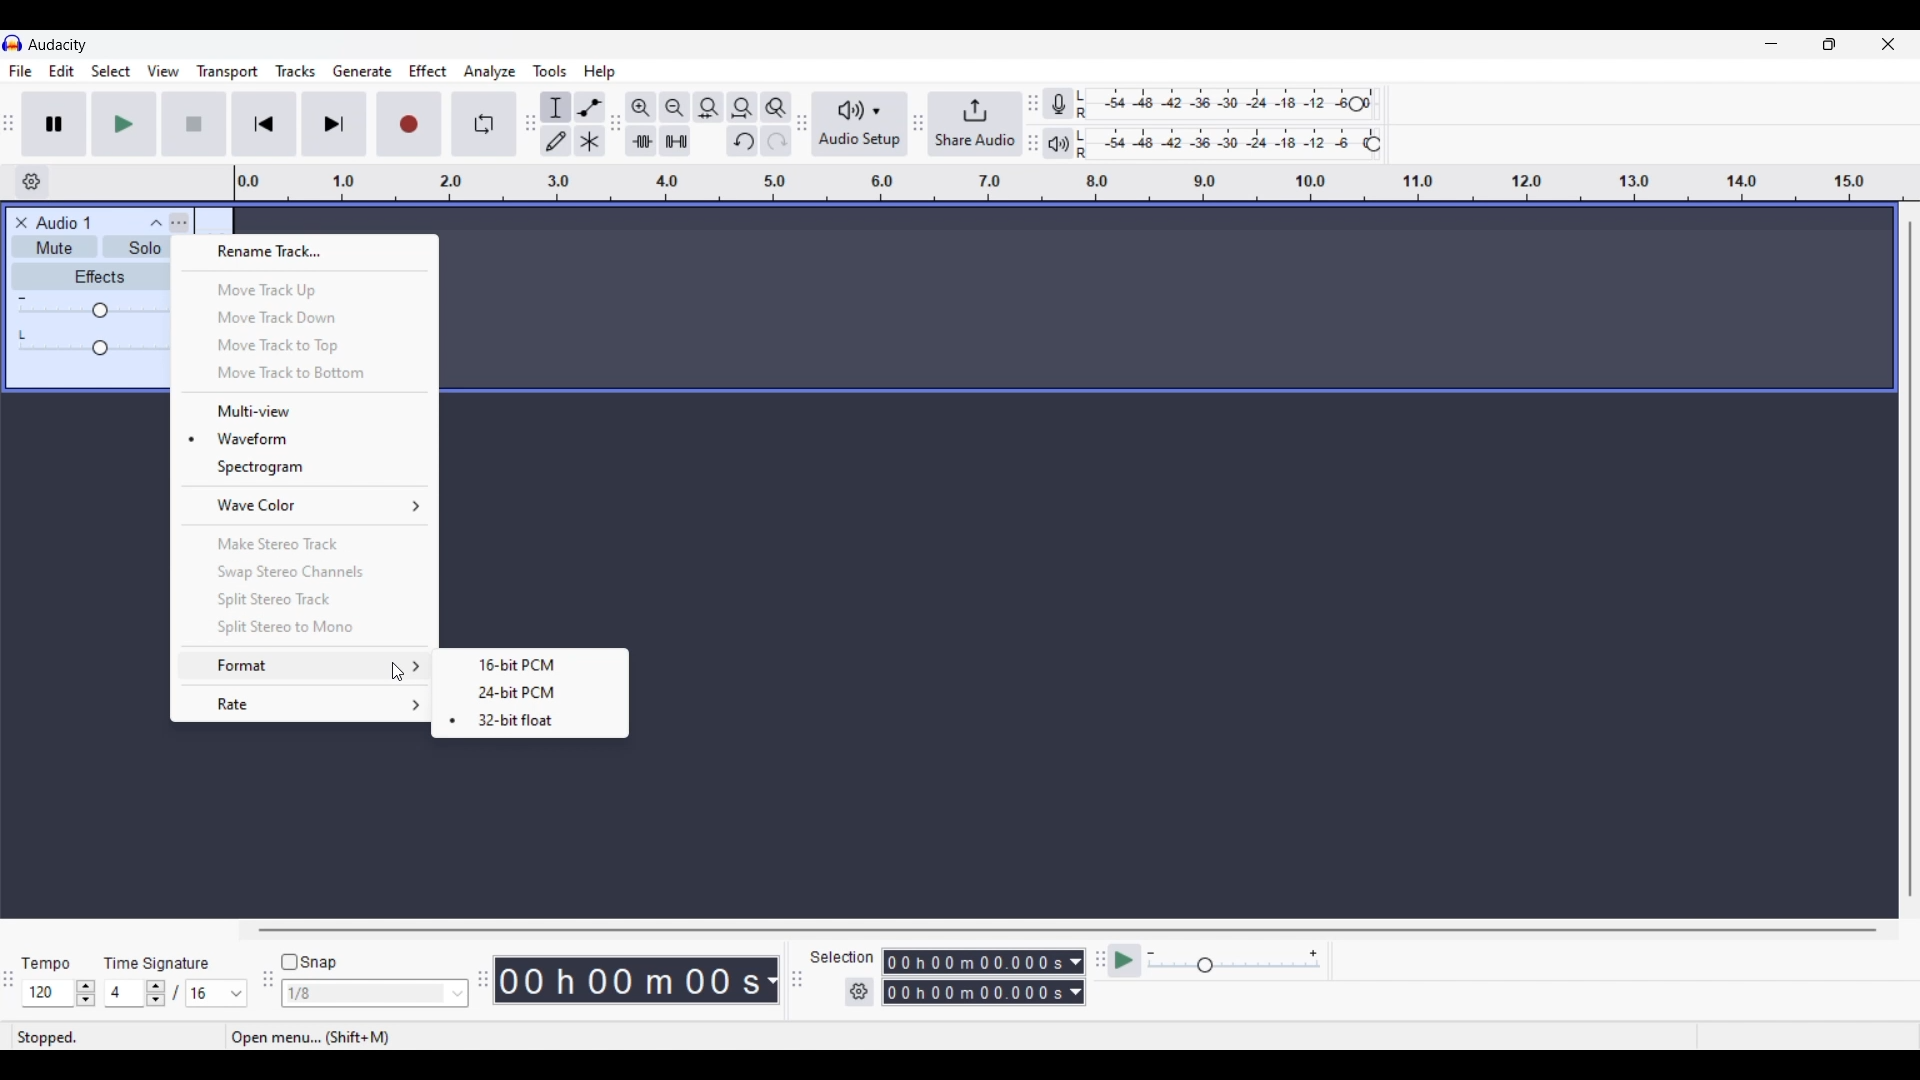  Describe the element at coordinates (743, 107) in the screenshot. I see `Fit project to width` at that location.